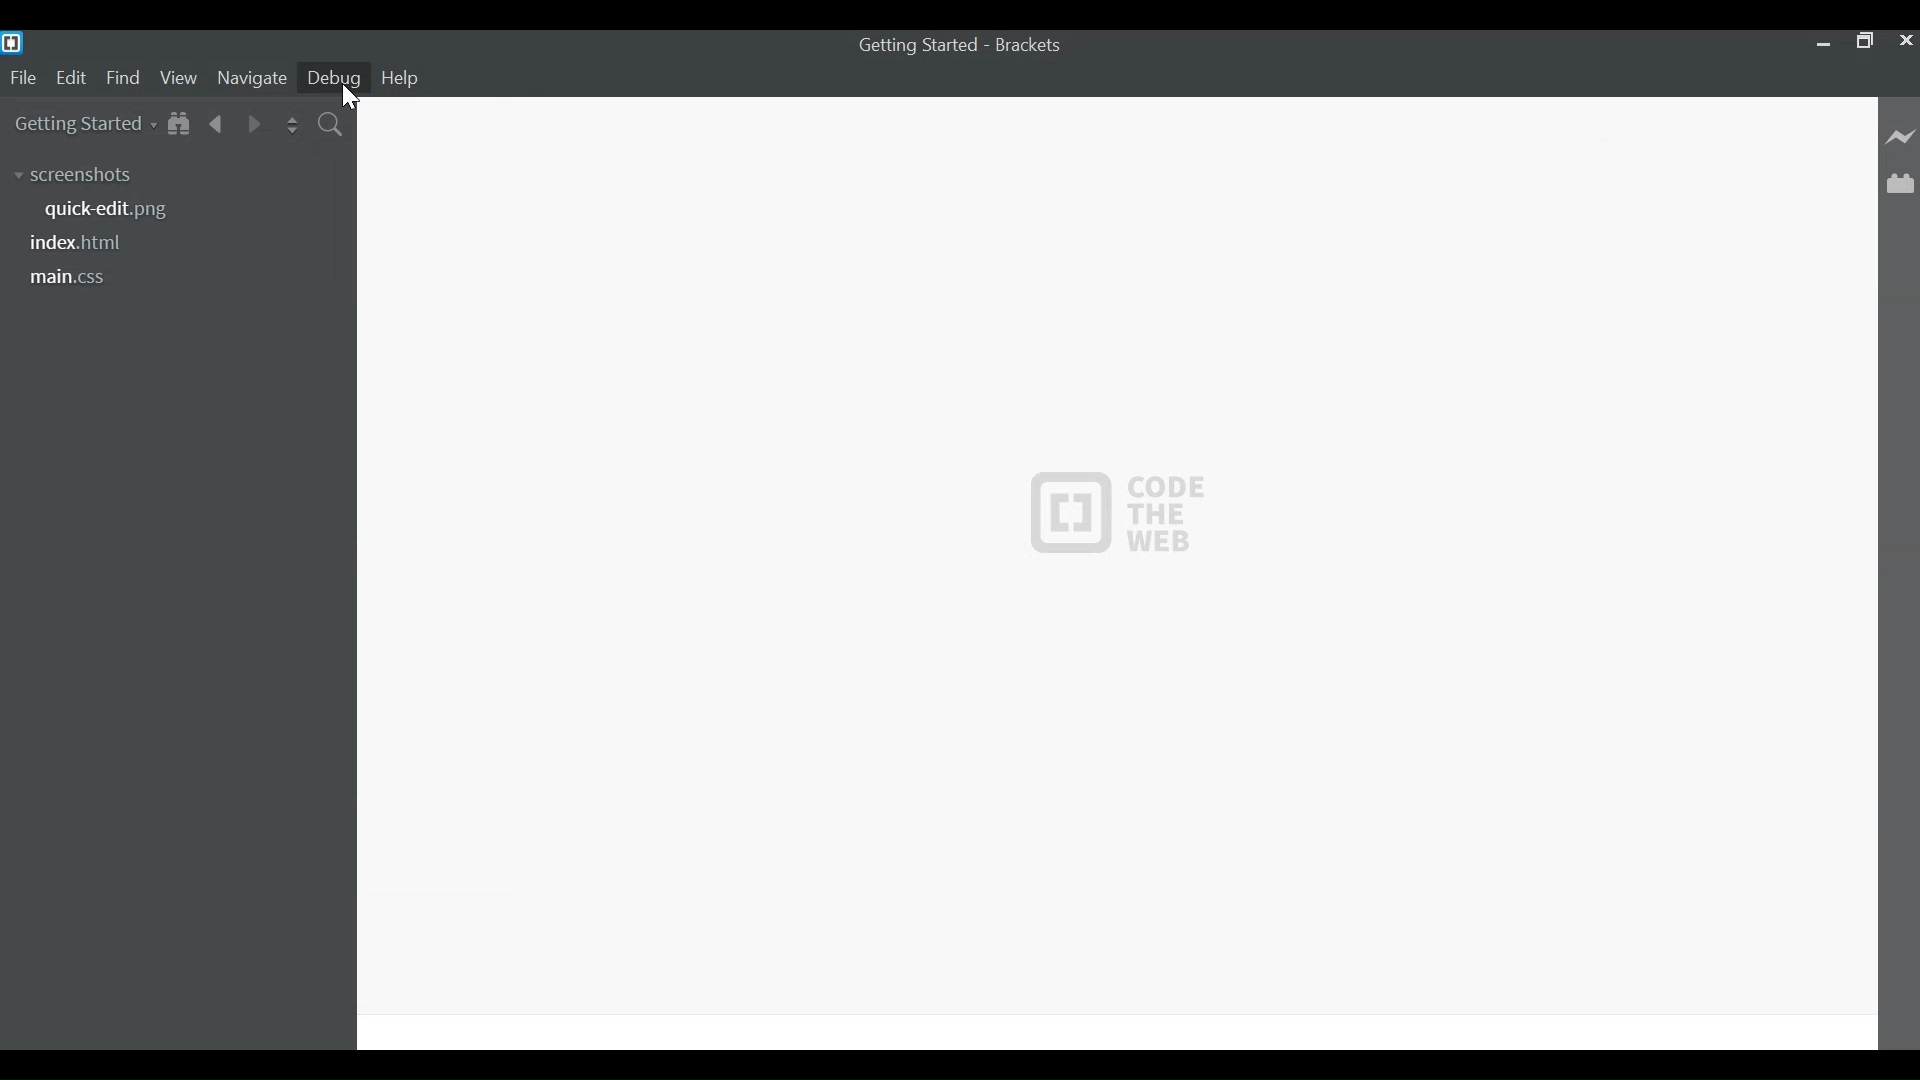 The width and height of the screenshot is (1920, 1080). I want to click on quickedit.png, so click(118, 210).